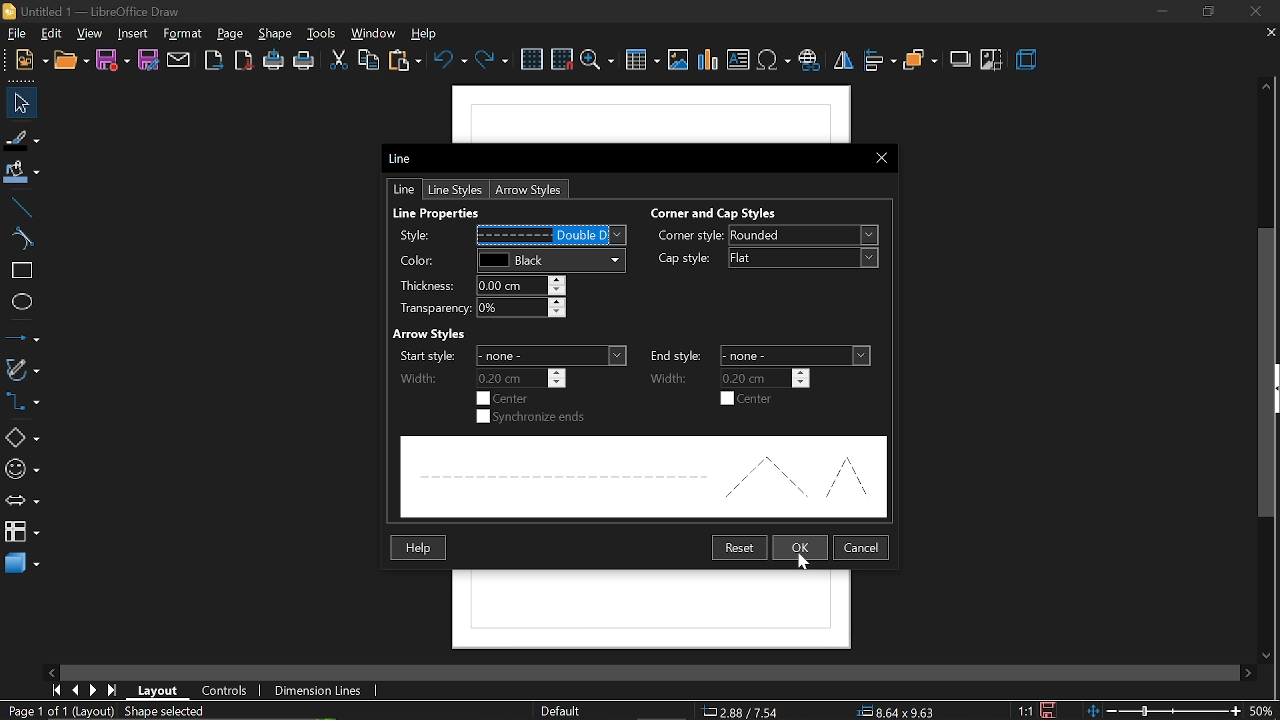 This screenshot has width=1280, height=720. I want to click on flowchart, so click(20, 530).